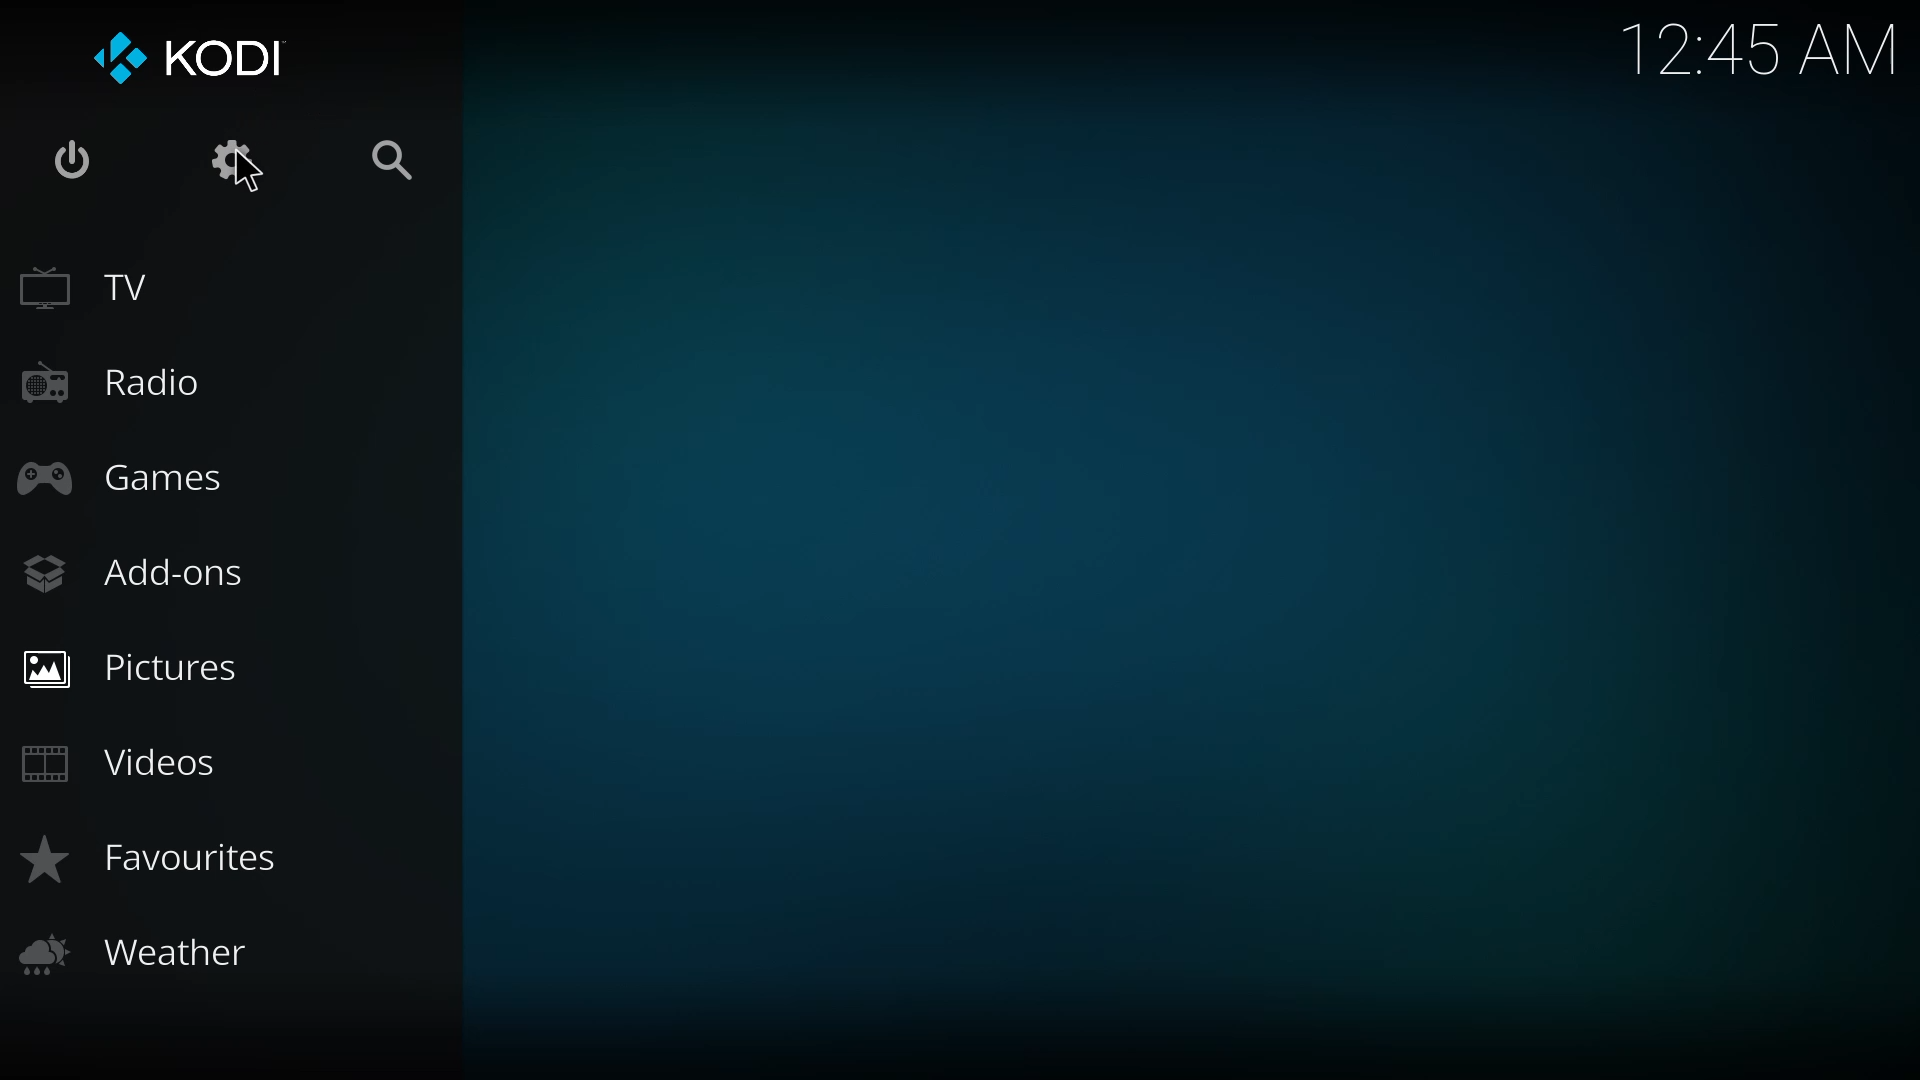  Describe the element at coordinates (128, 764) in the screenshot. I see `videos` at that location.